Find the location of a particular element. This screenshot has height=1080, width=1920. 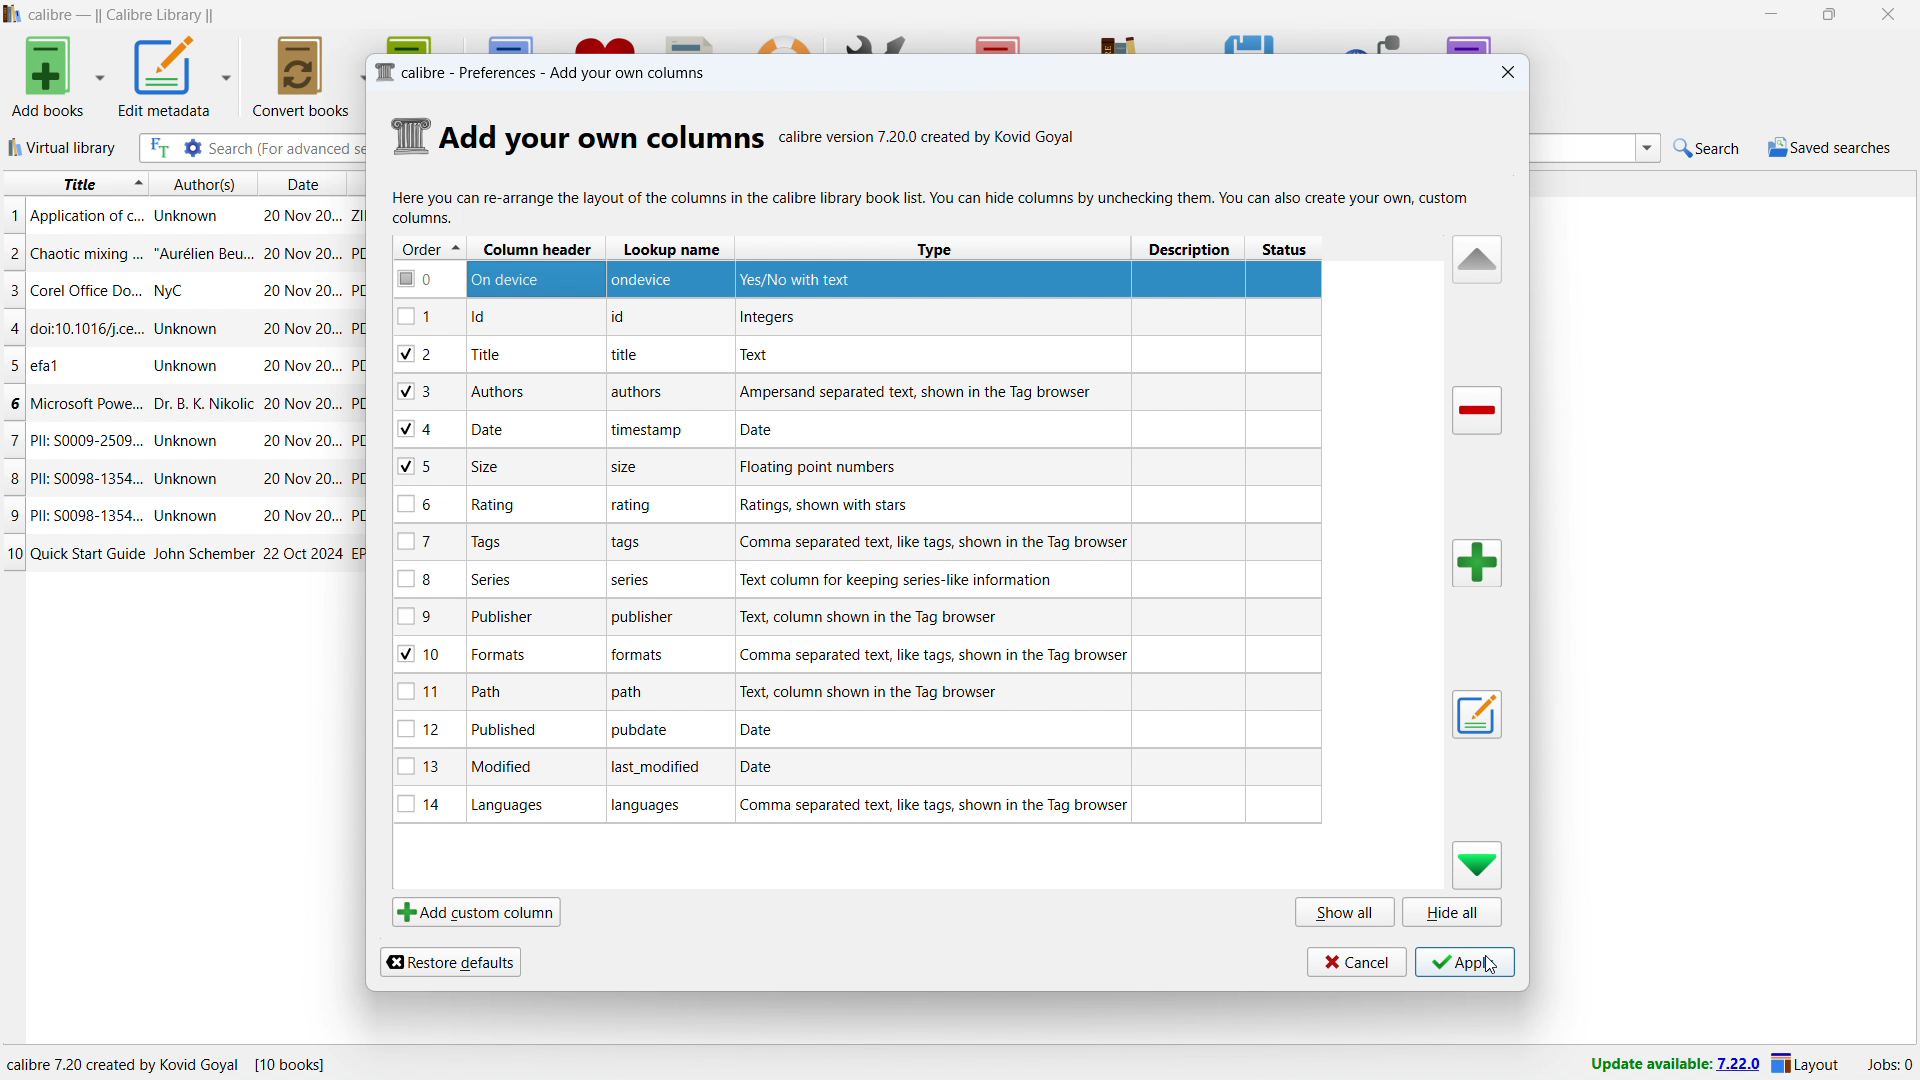

date is located at coordinates (302, 517).